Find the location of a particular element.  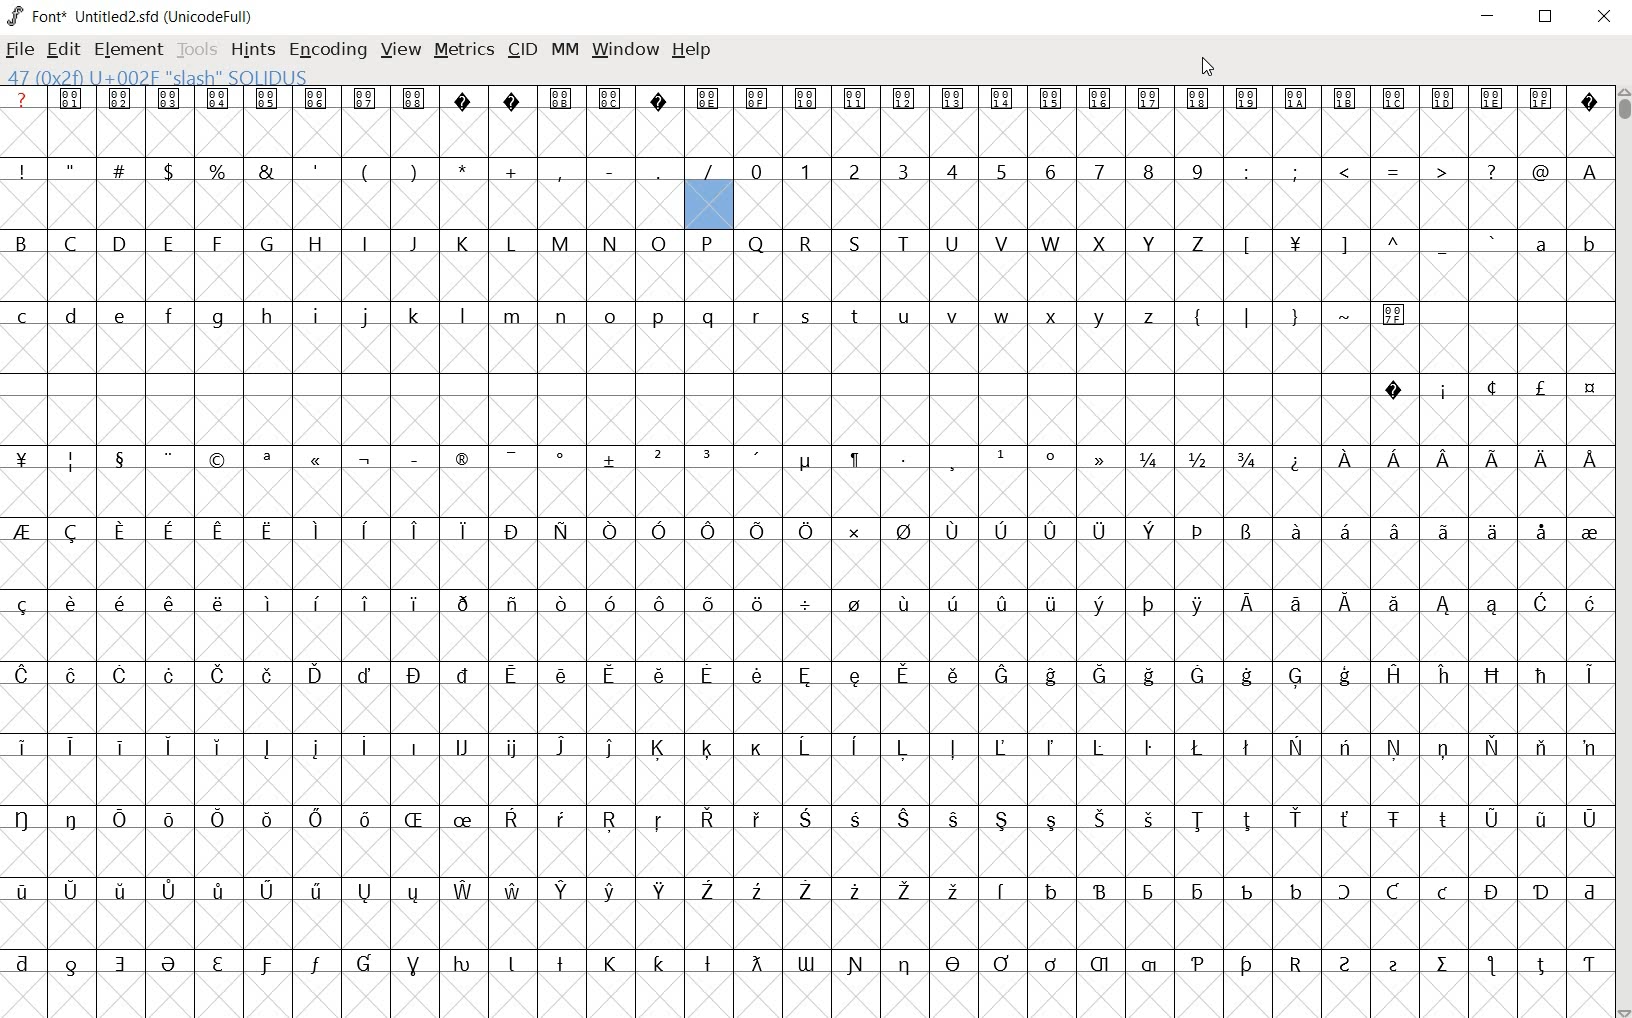

special letters is located at coordinates (806, 673).